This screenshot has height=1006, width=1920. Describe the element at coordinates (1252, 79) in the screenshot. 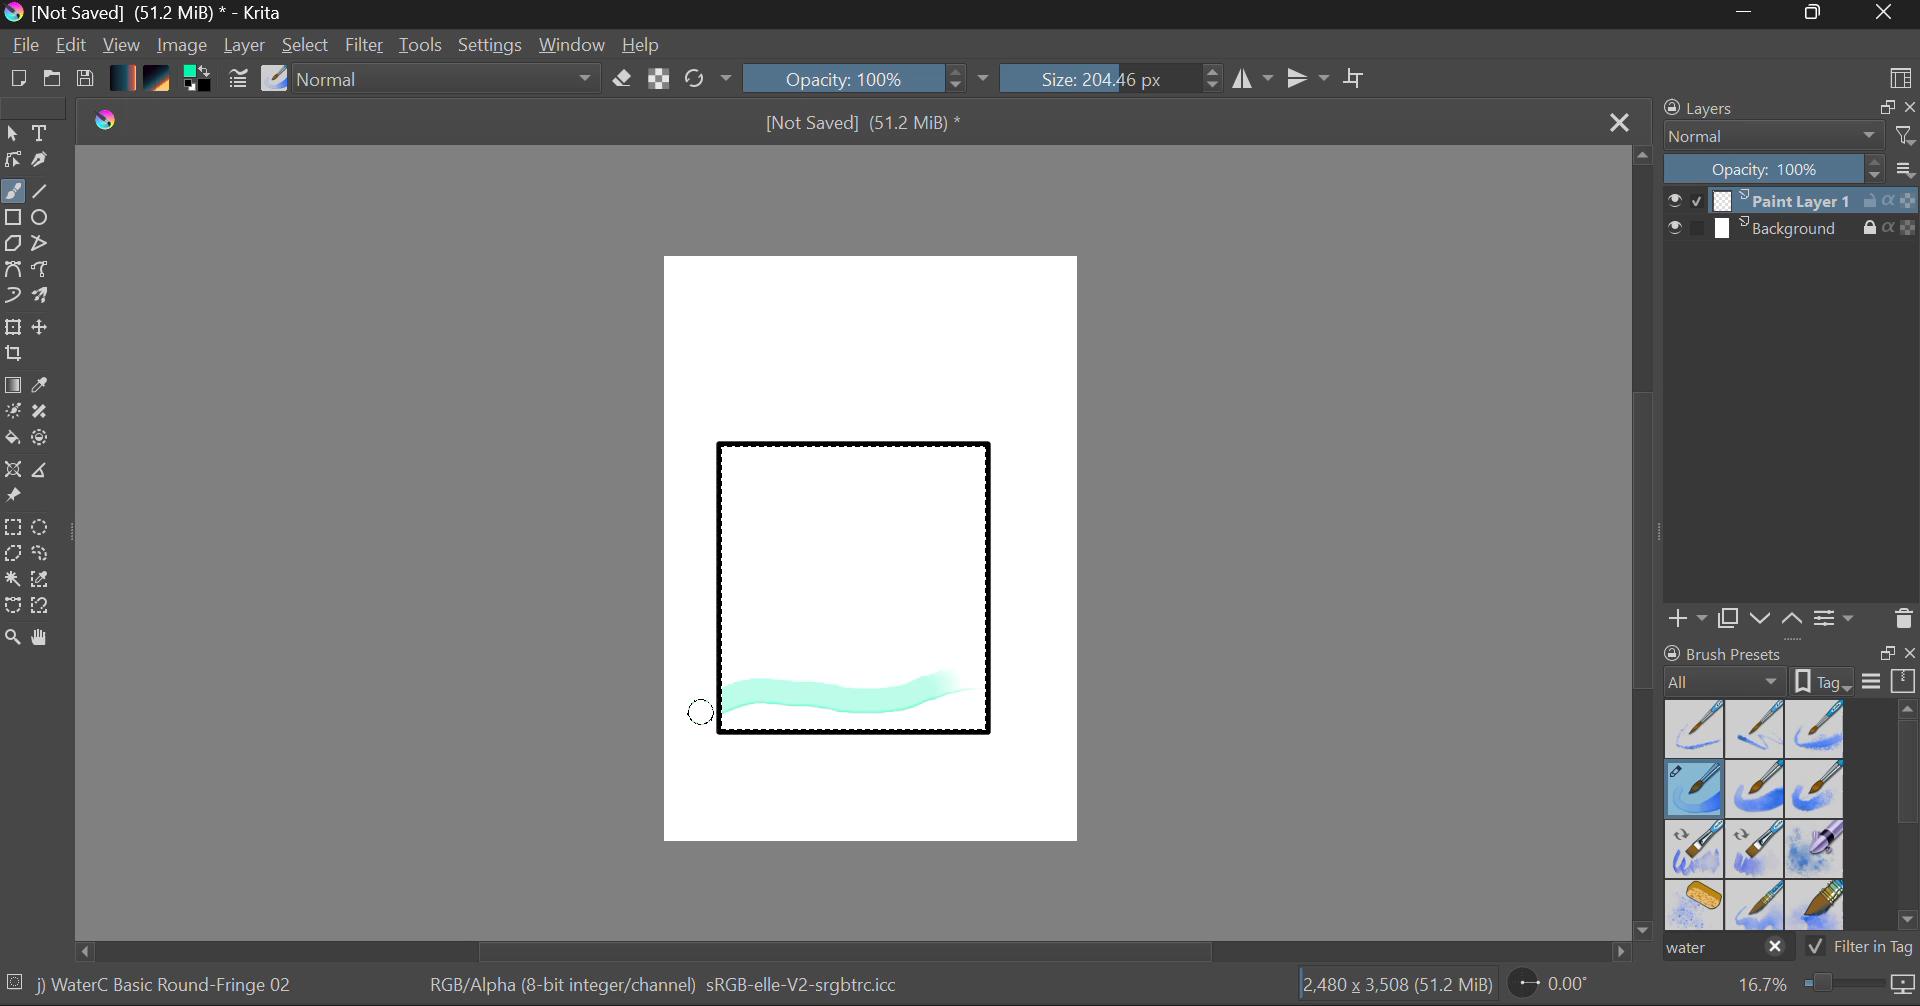

I see `Vertical Mirror Flip` at that location.